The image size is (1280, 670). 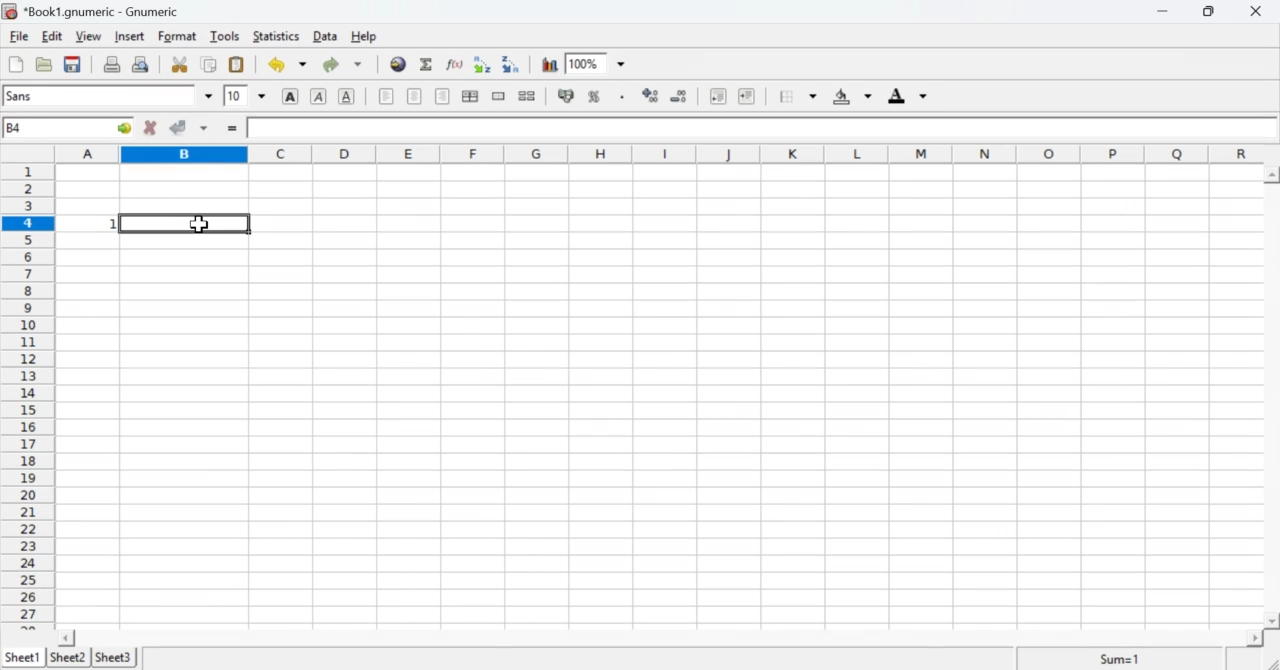 I want to click on Sheet 1, so click(x=25, y=657).